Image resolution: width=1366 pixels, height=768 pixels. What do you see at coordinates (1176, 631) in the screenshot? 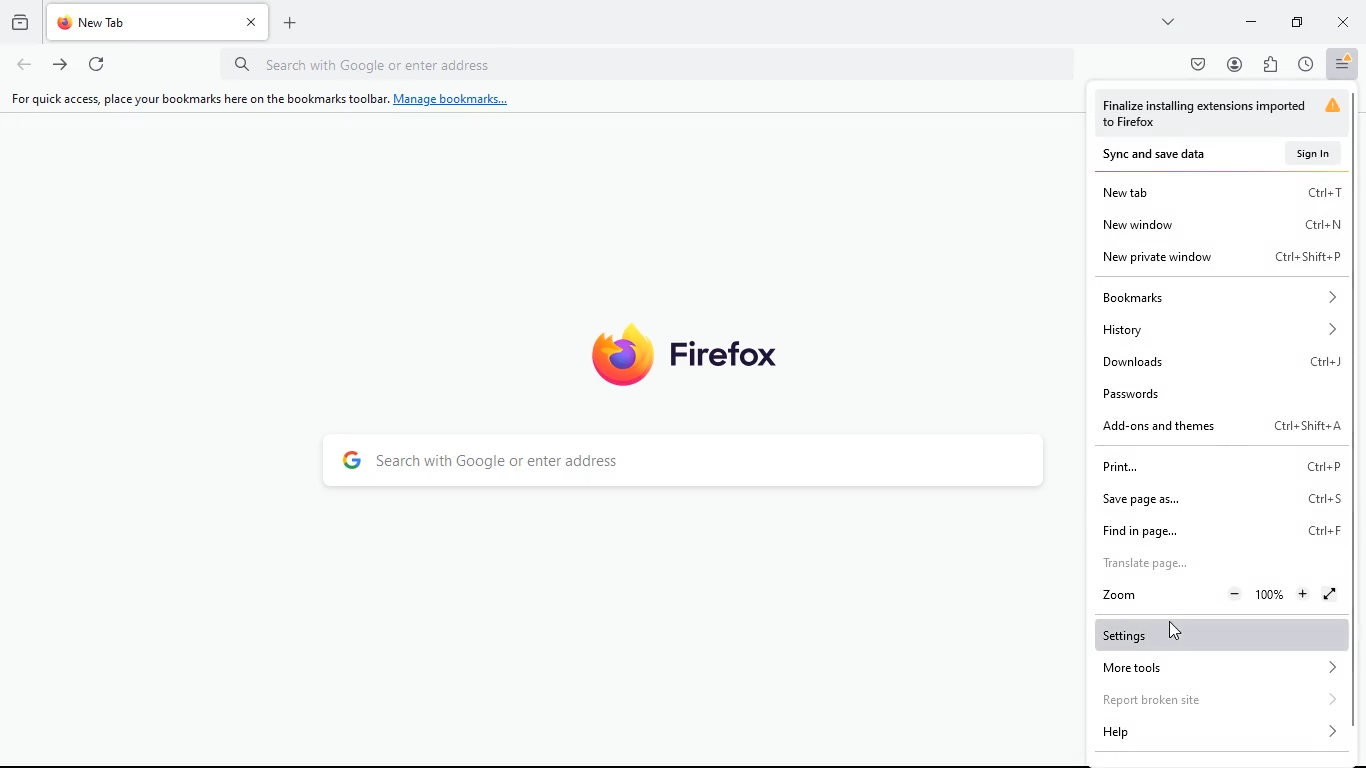
I see `Cursor` at bounding box center [1176, 631].